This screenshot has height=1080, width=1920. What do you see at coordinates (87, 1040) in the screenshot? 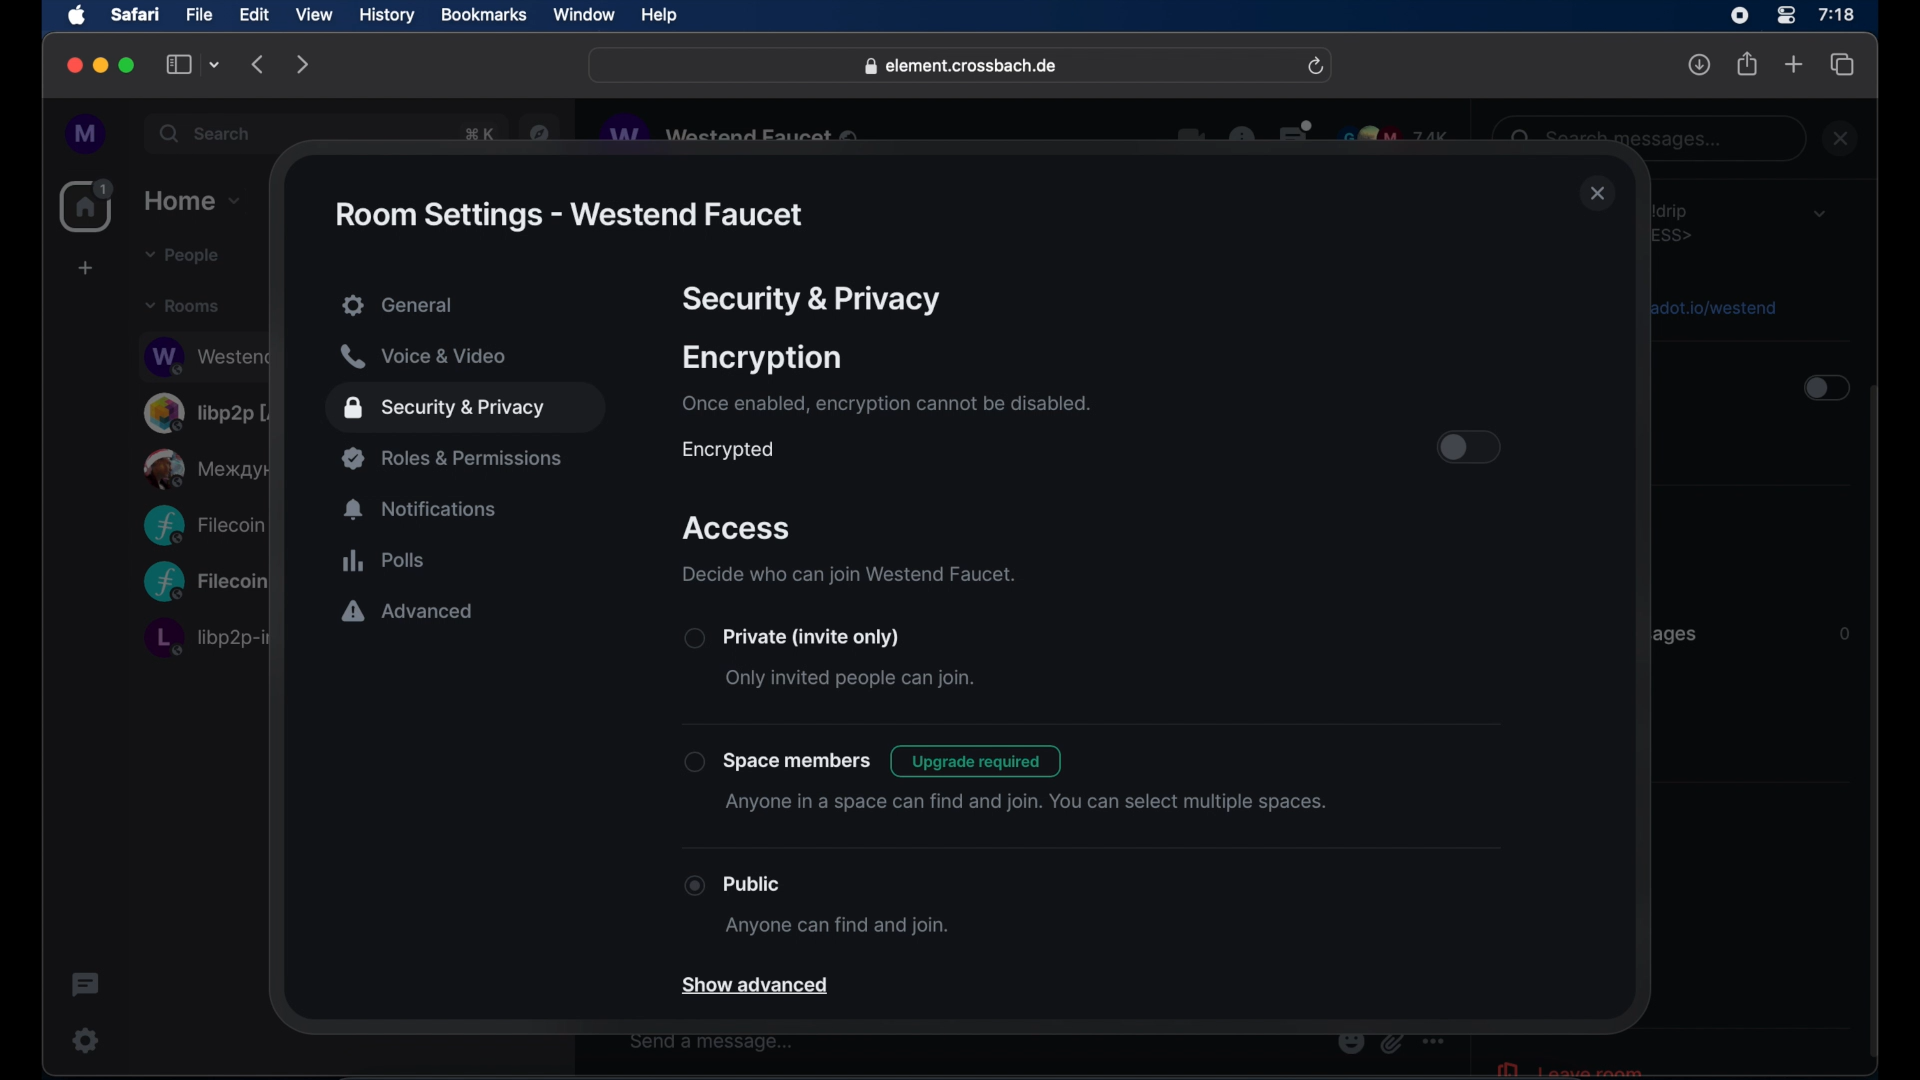
I see `settings` at bounding box center [87, 1040].